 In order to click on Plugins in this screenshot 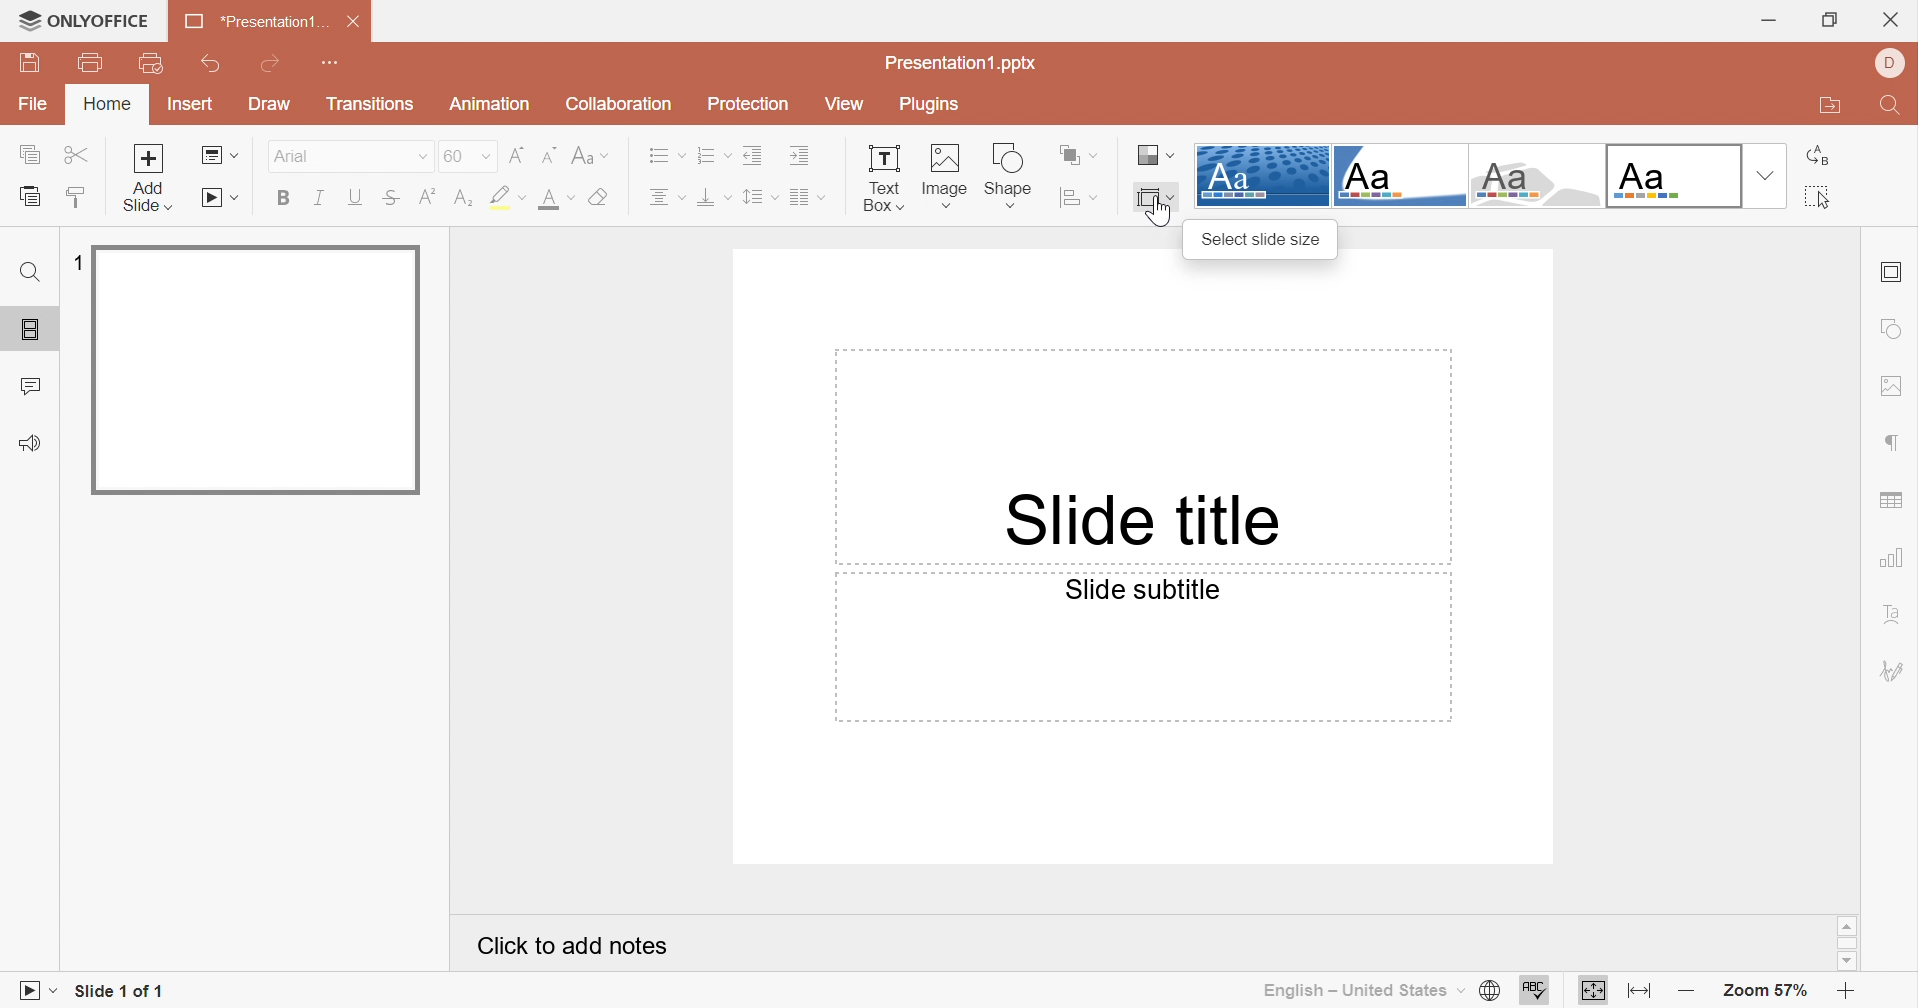, I will do `click(934, 102)`.